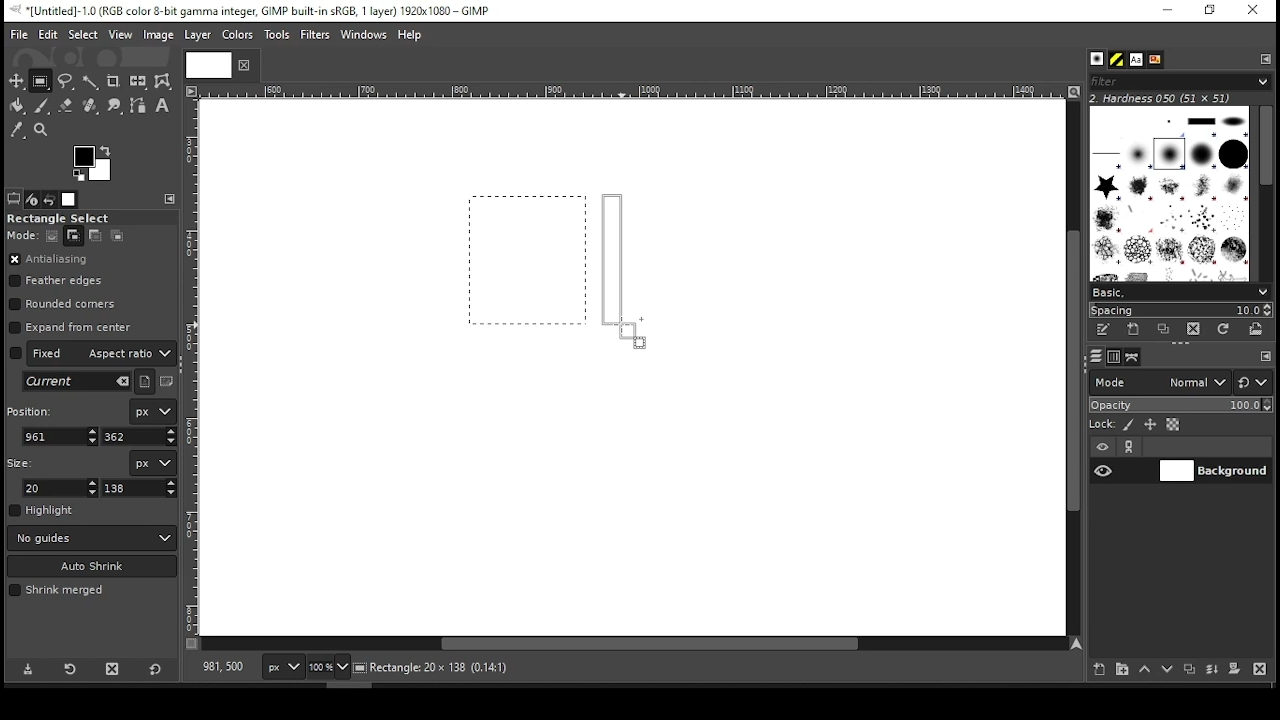  I want to click on , so click(629, 92).